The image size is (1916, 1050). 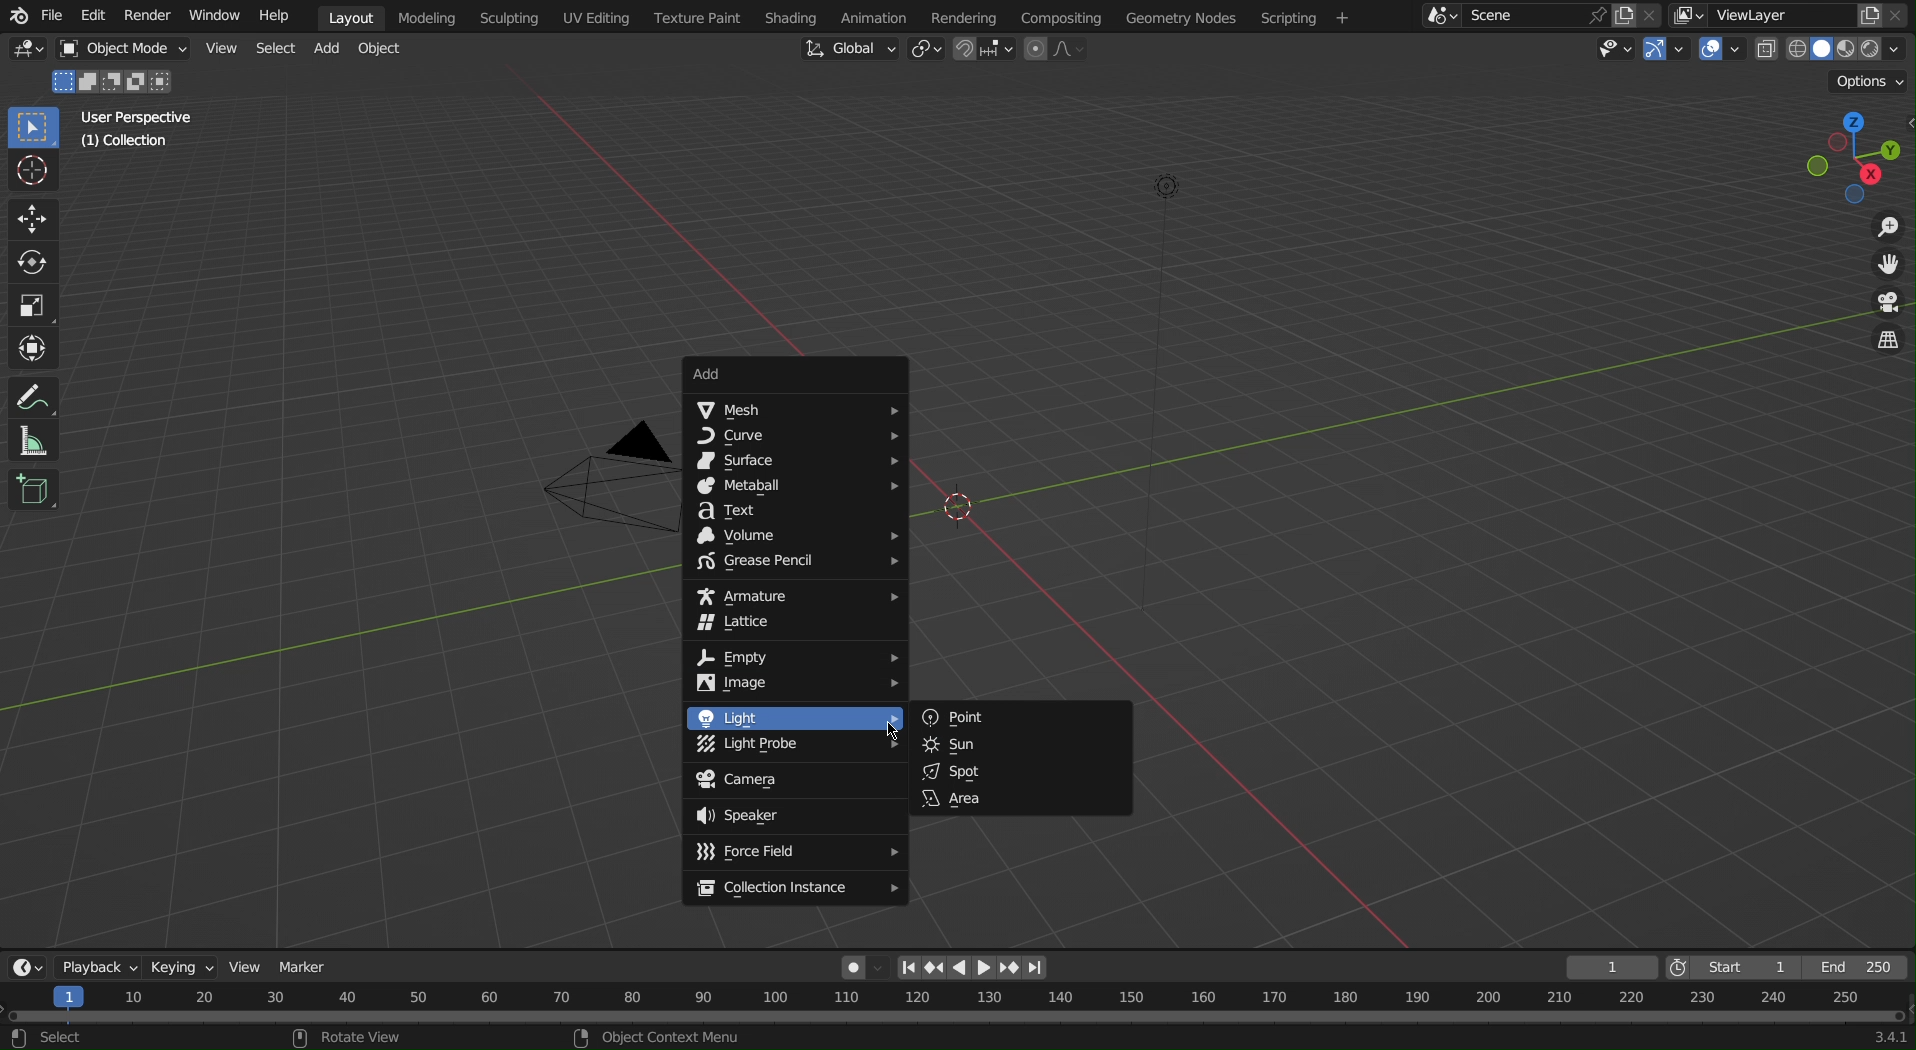 I want to click on Window, so click(x=212, y=17).